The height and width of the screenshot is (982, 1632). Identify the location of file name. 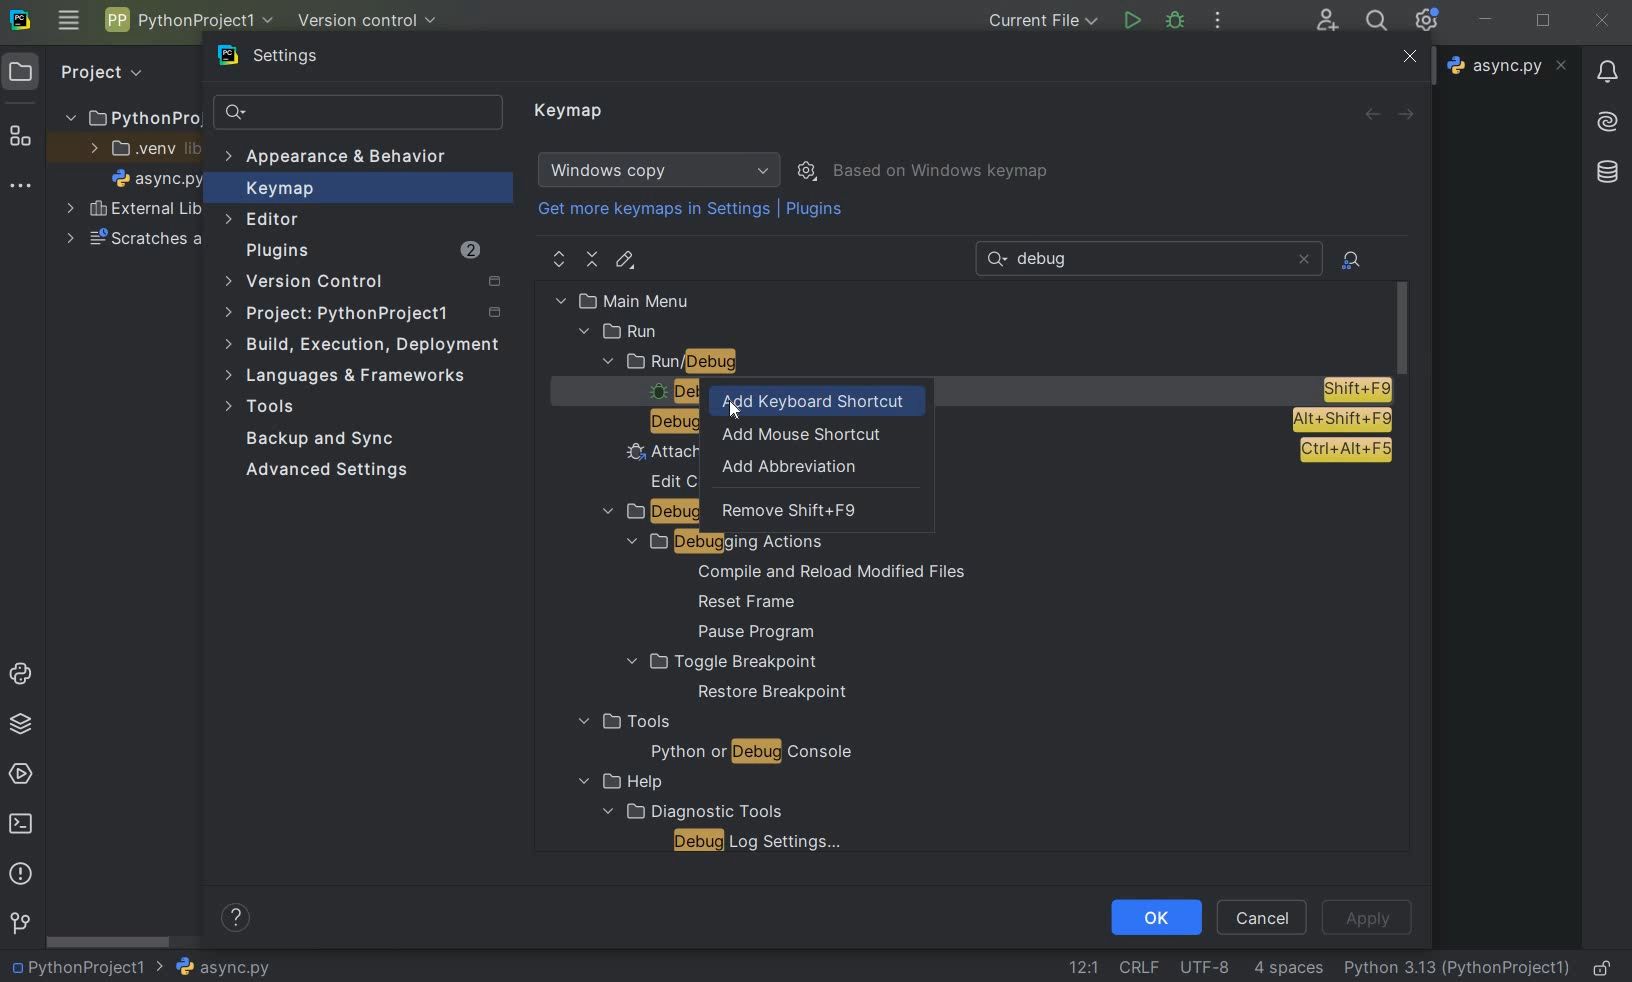
(1510, 65).